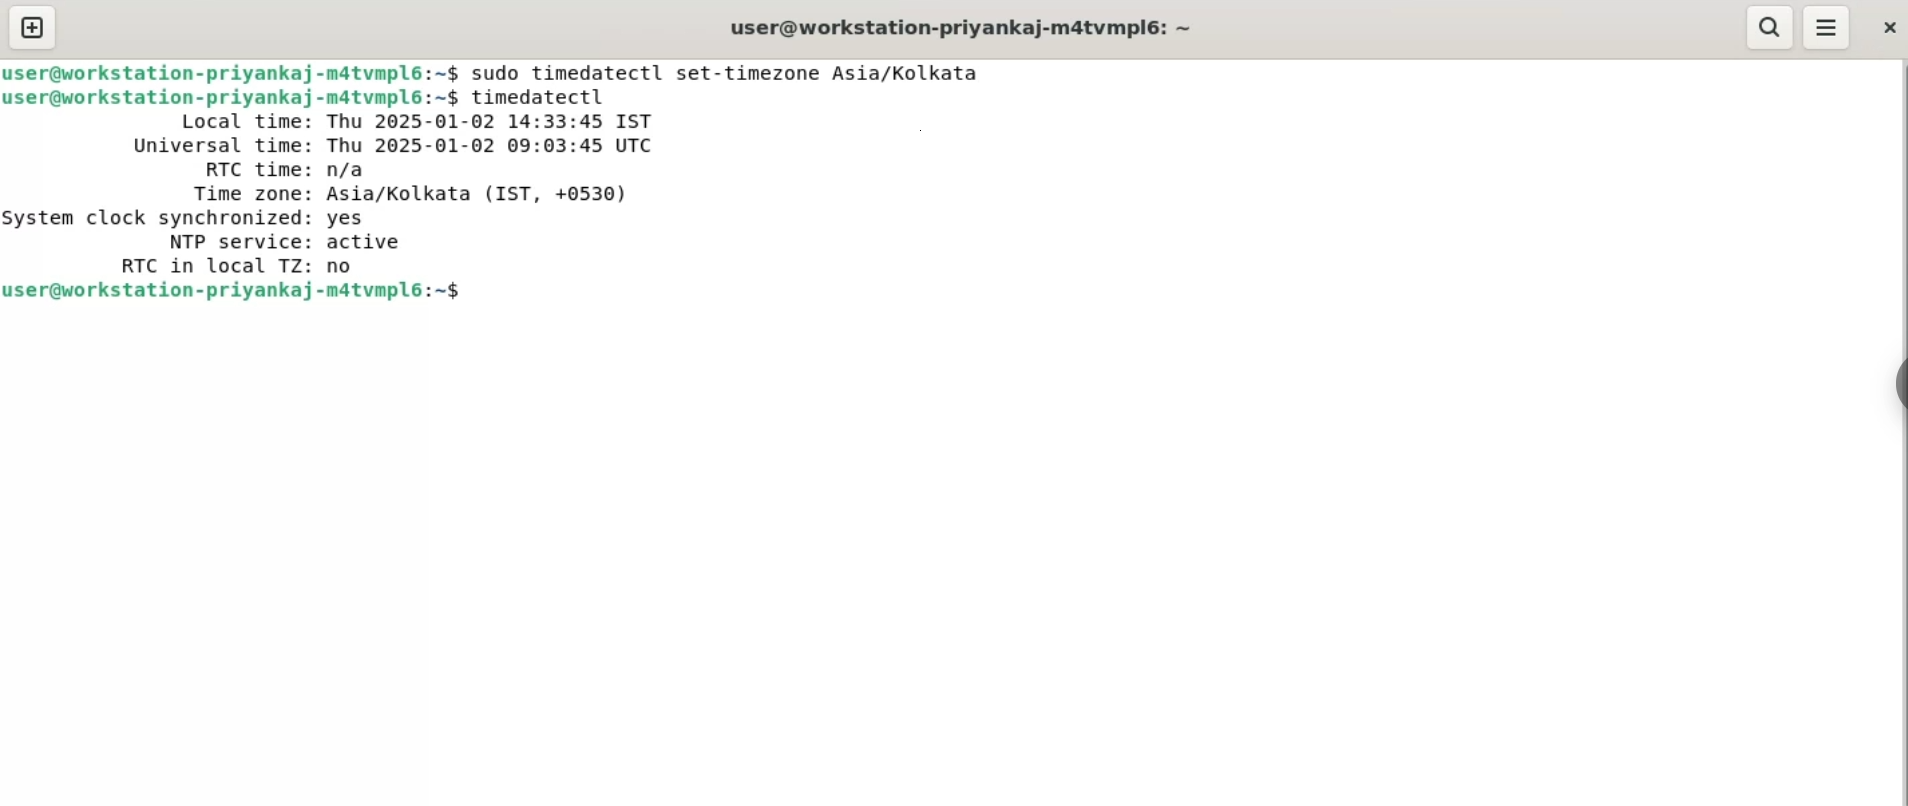 The width and height of the screenshot is (1908, 806). Describe the element at coordinates (1905, 379) in the screenshot. I see `sidebar` at that location.